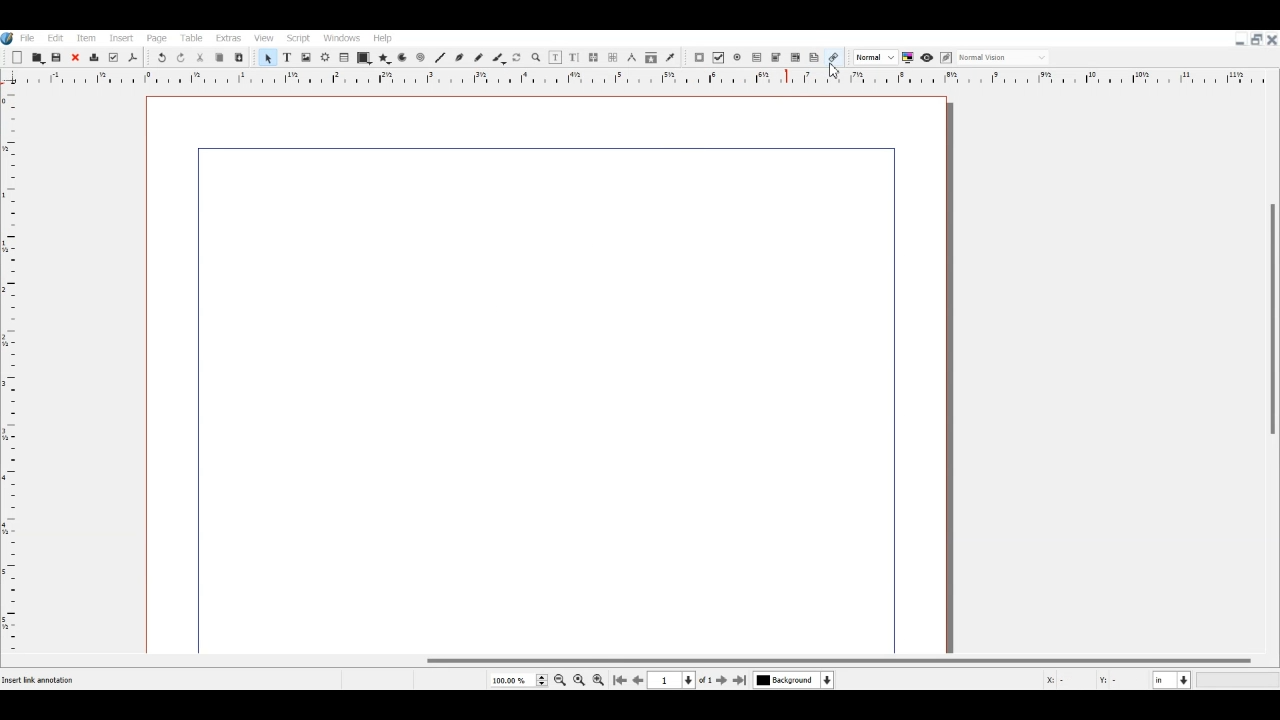 The height and width of the screenshot is (720, 1280). What do you see at coordinates (926, 57) in the screenshot?
I see `Preview mode` at bounding box center [926, 57].